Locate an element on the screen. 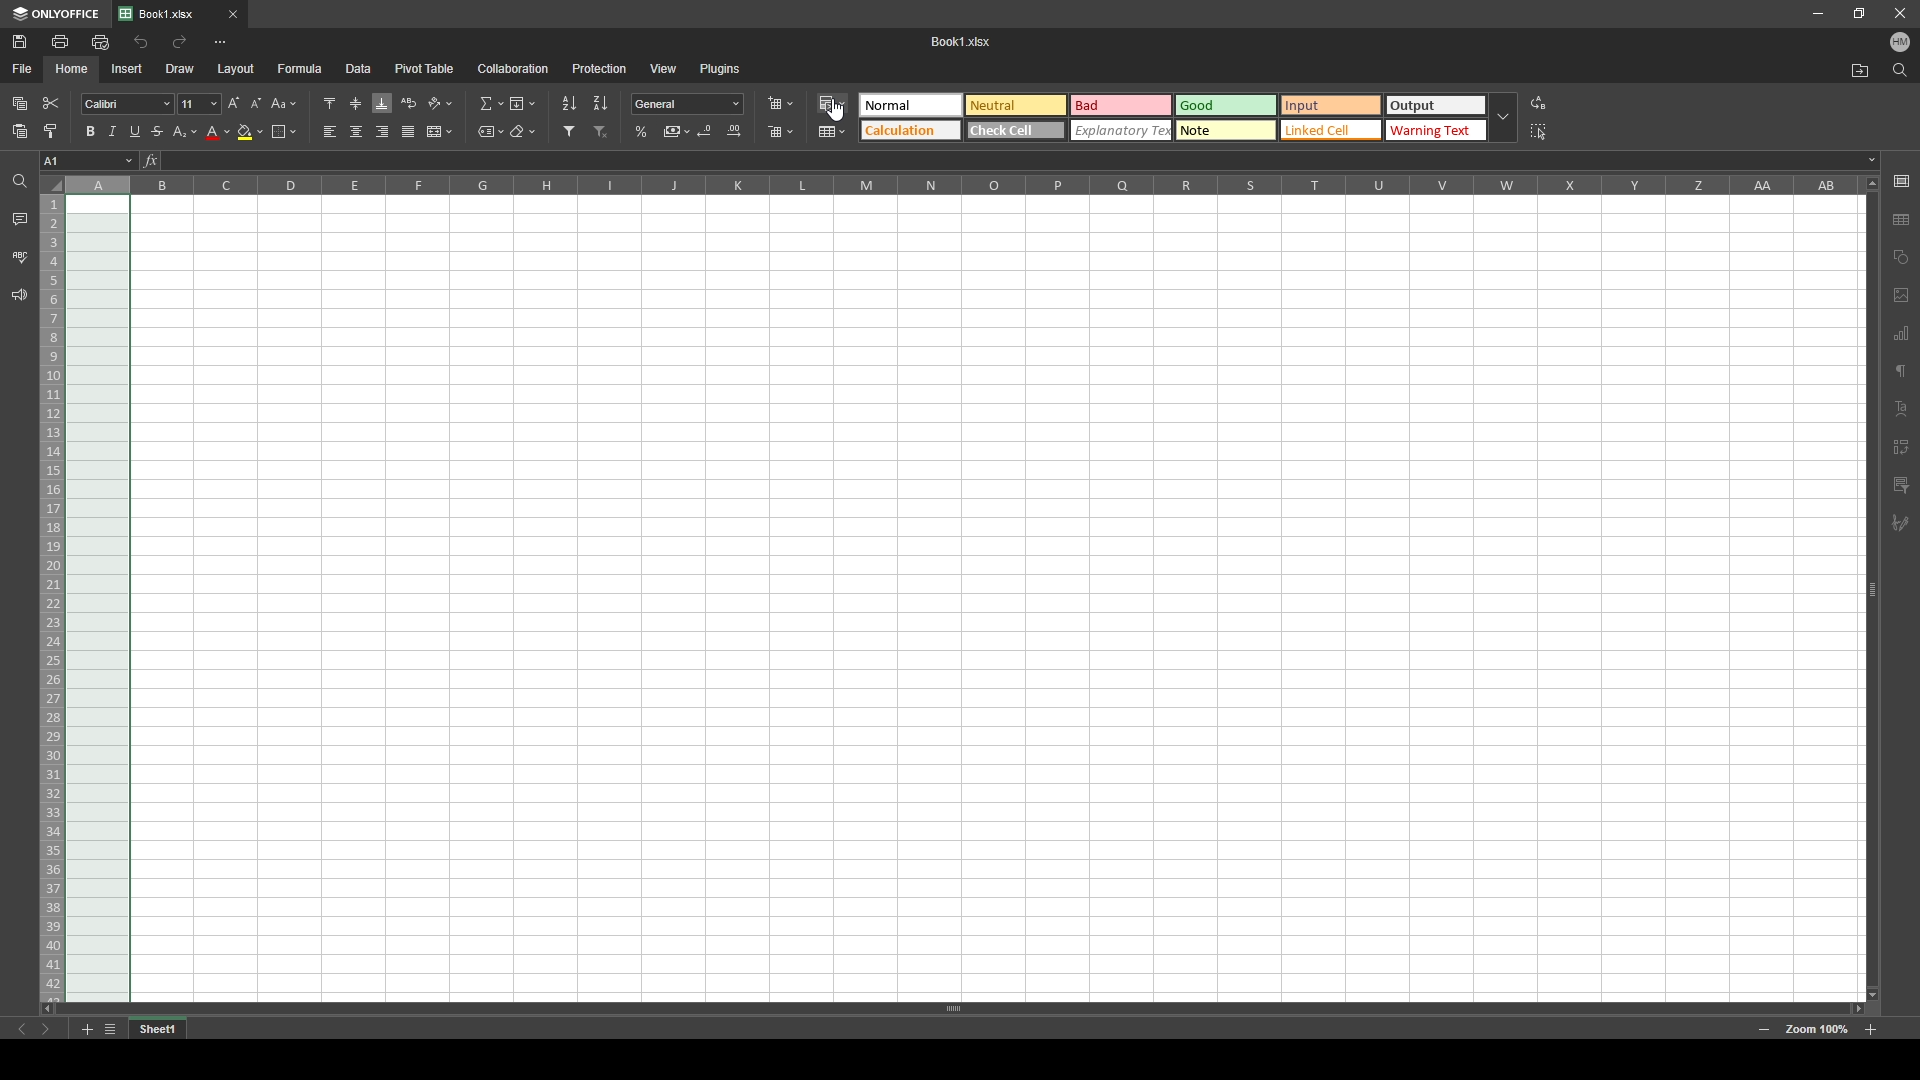 This screenshot has width=1920, height=1080. find is located at coordinates (1900, 71).